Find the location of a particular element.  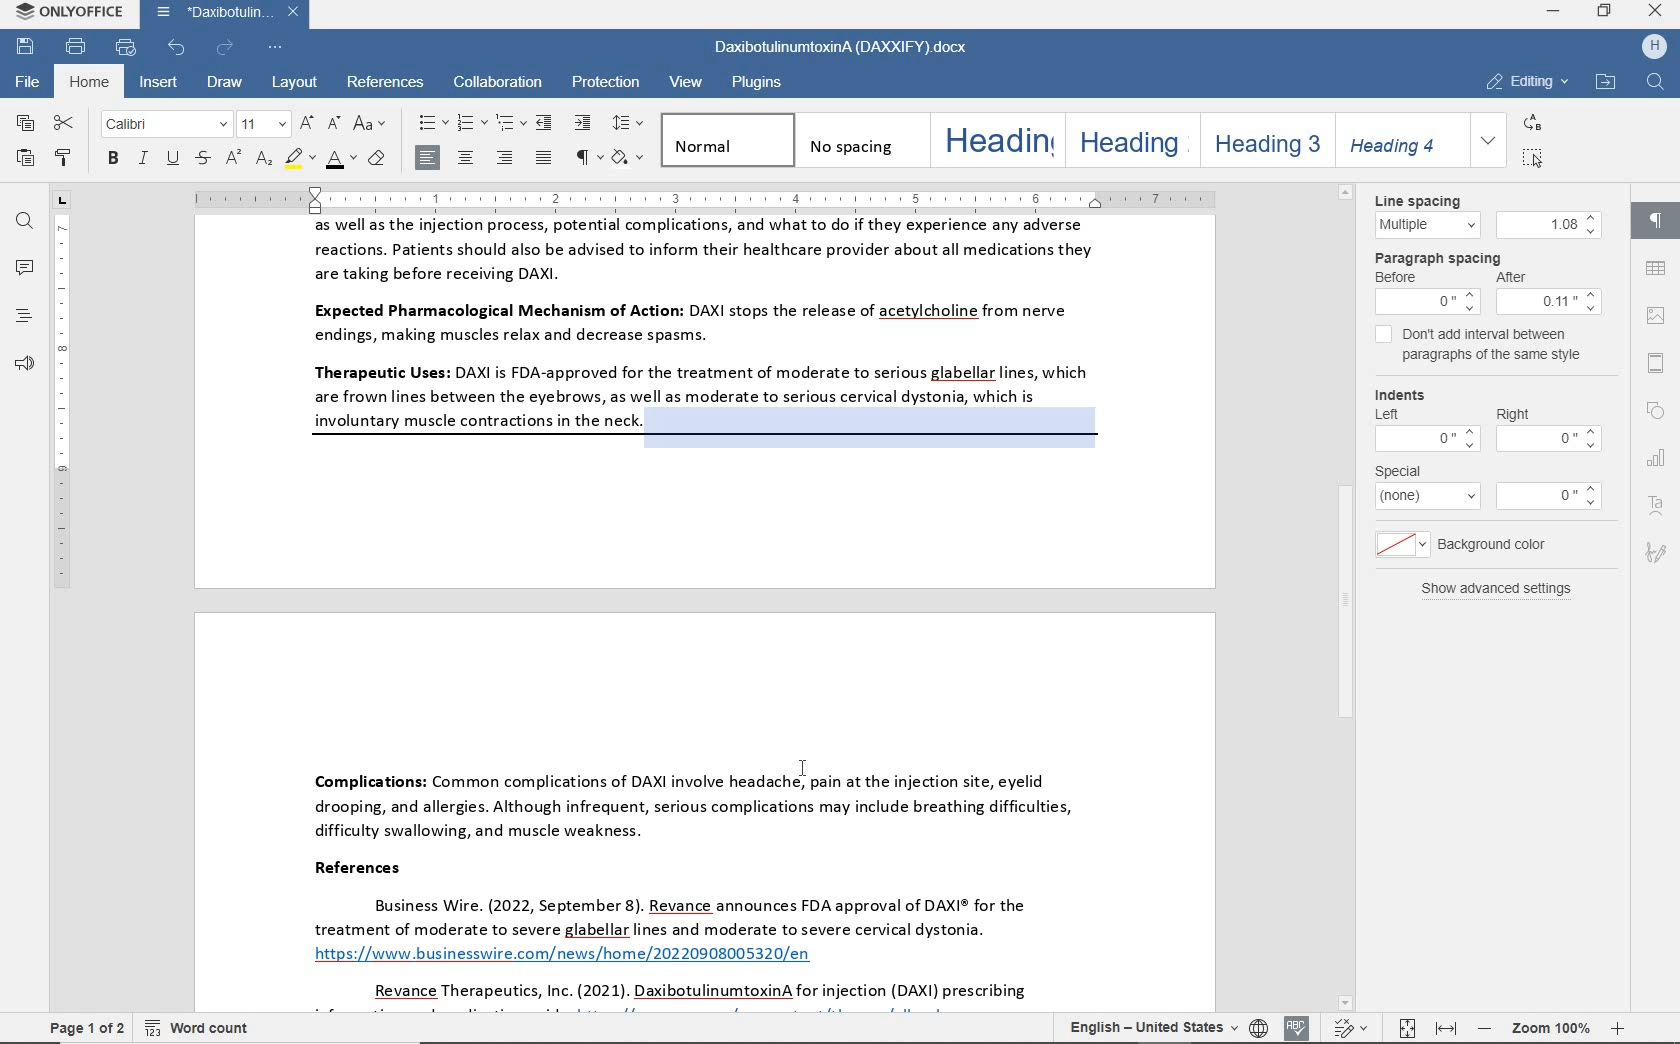

editing is located at coordinates (1527, 82).